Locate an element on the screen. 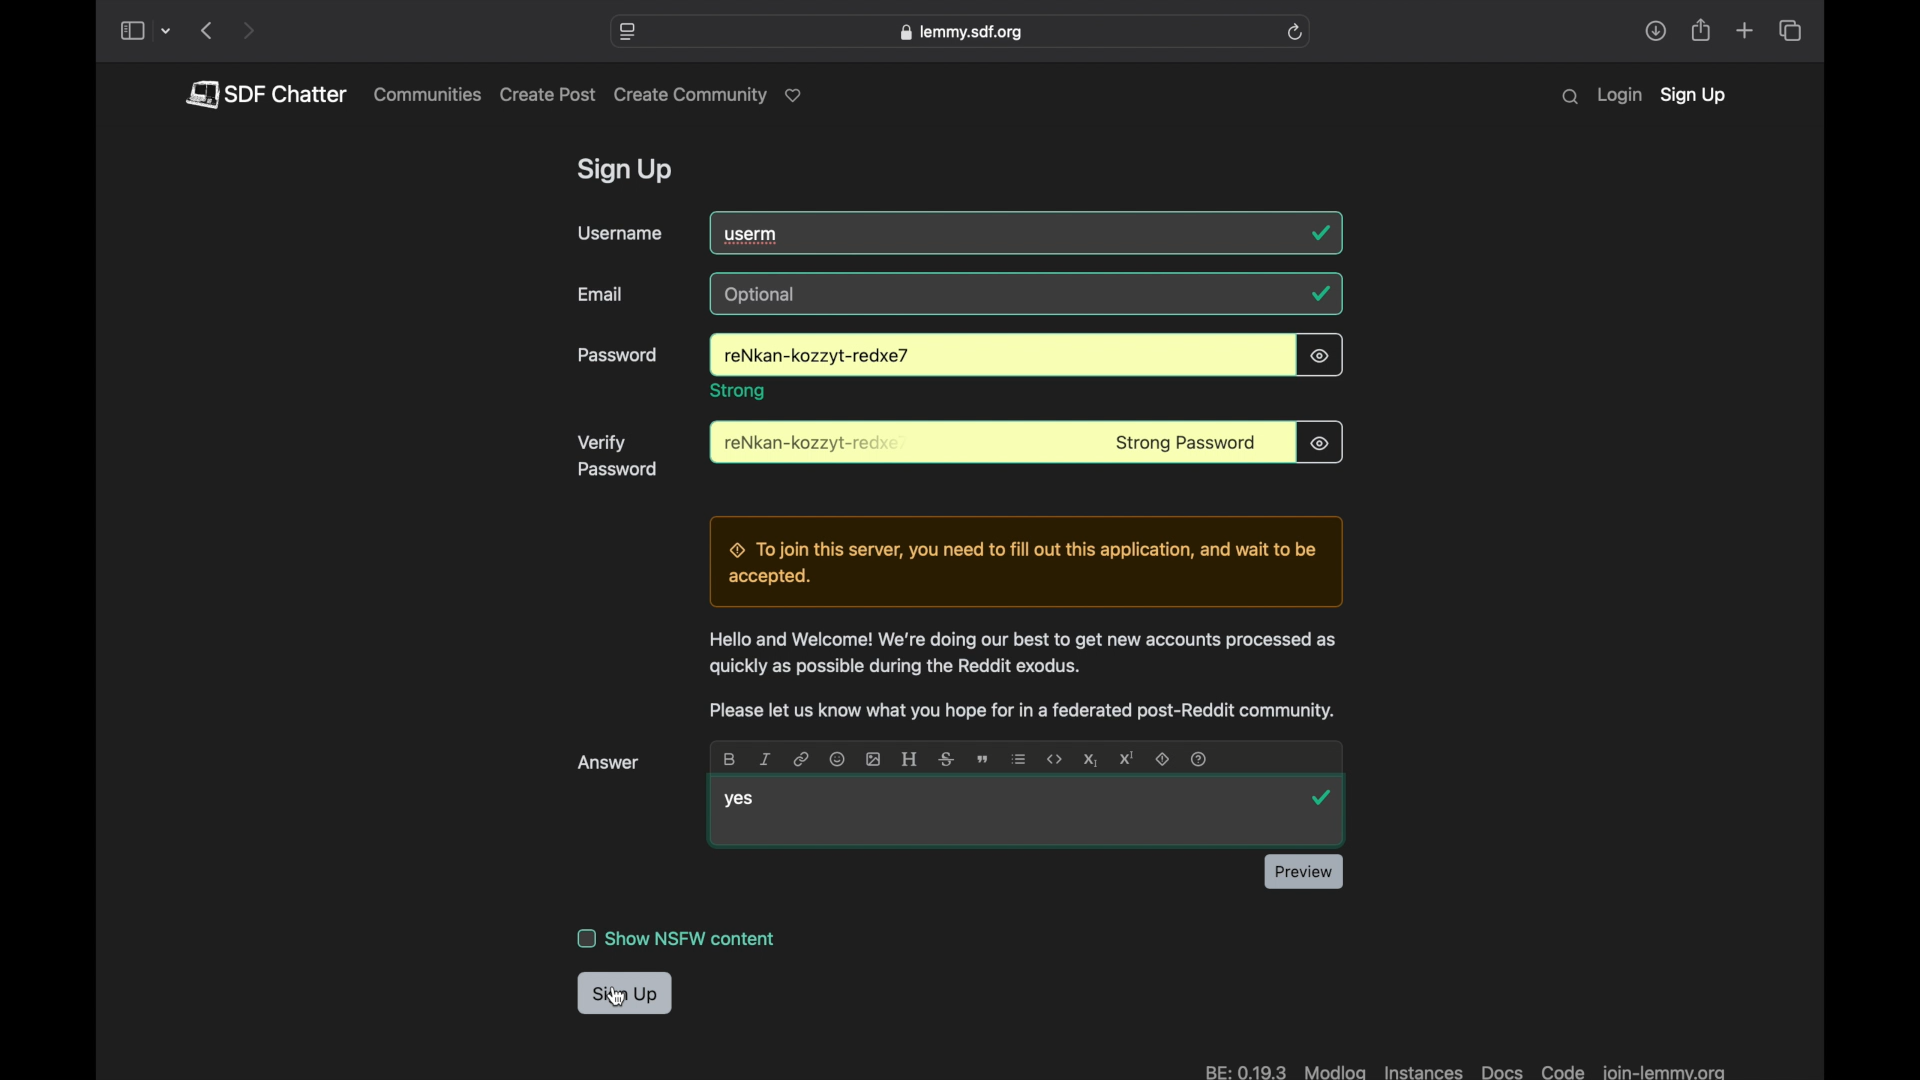  code is located at coordinates (1562, 1069).